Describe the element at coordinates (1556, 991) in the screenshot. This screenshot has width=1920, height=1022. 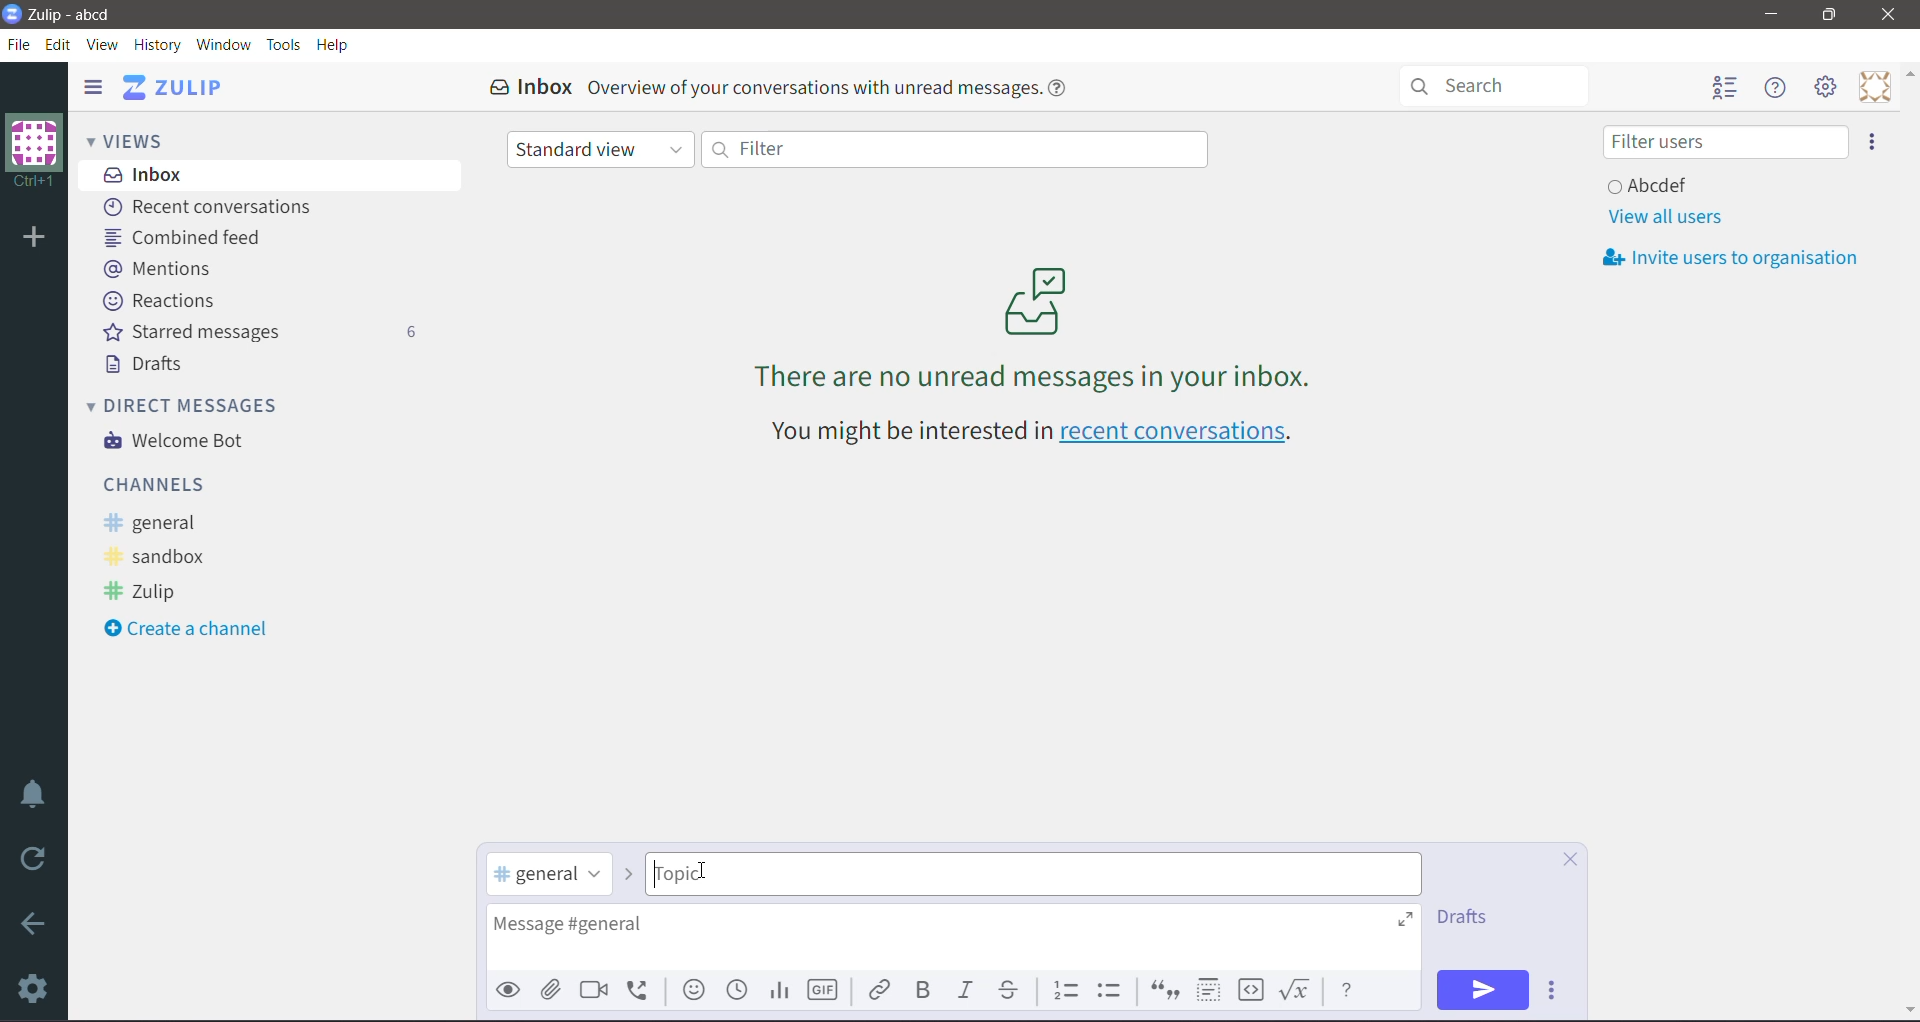
I see `Send Options` at that location.